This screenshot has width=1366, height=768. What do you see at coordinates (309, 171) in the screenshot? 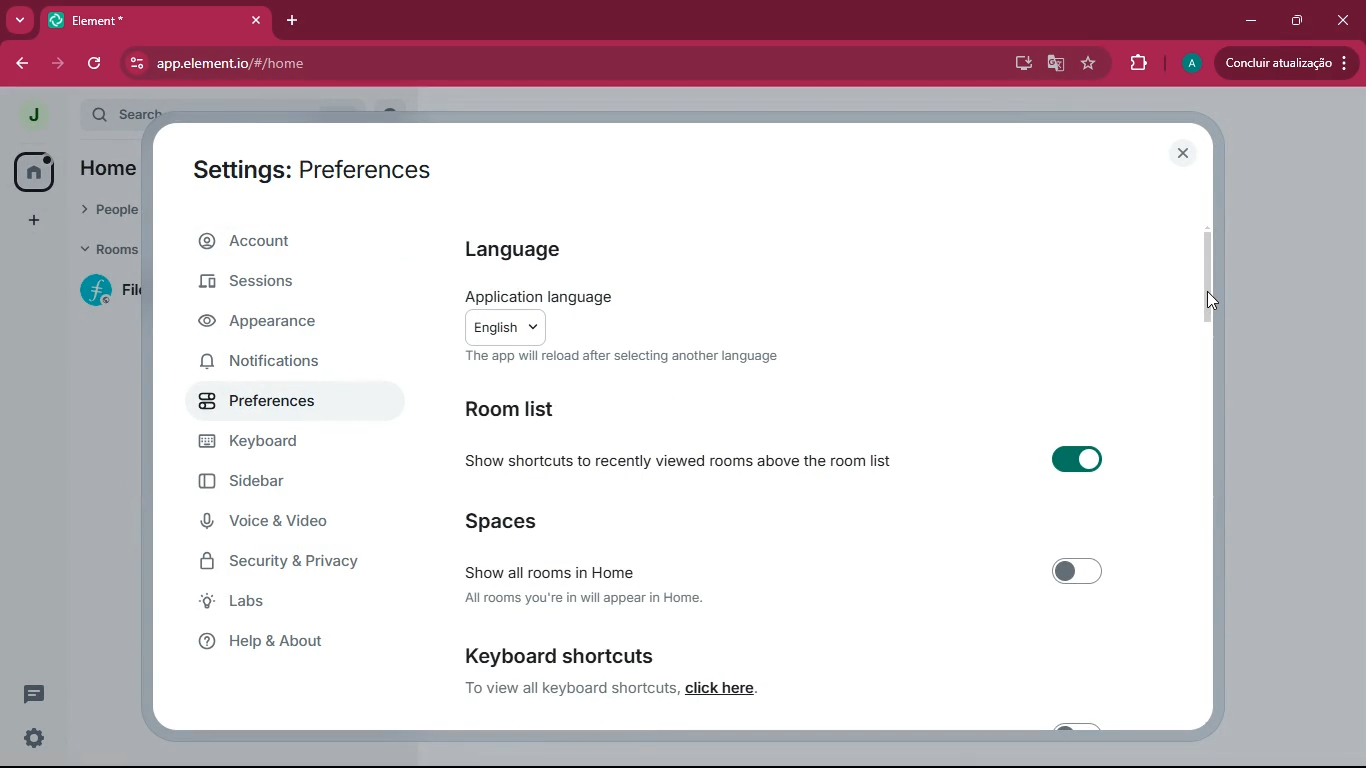
I see `settings: preferences` at bounding box center [309, 171].